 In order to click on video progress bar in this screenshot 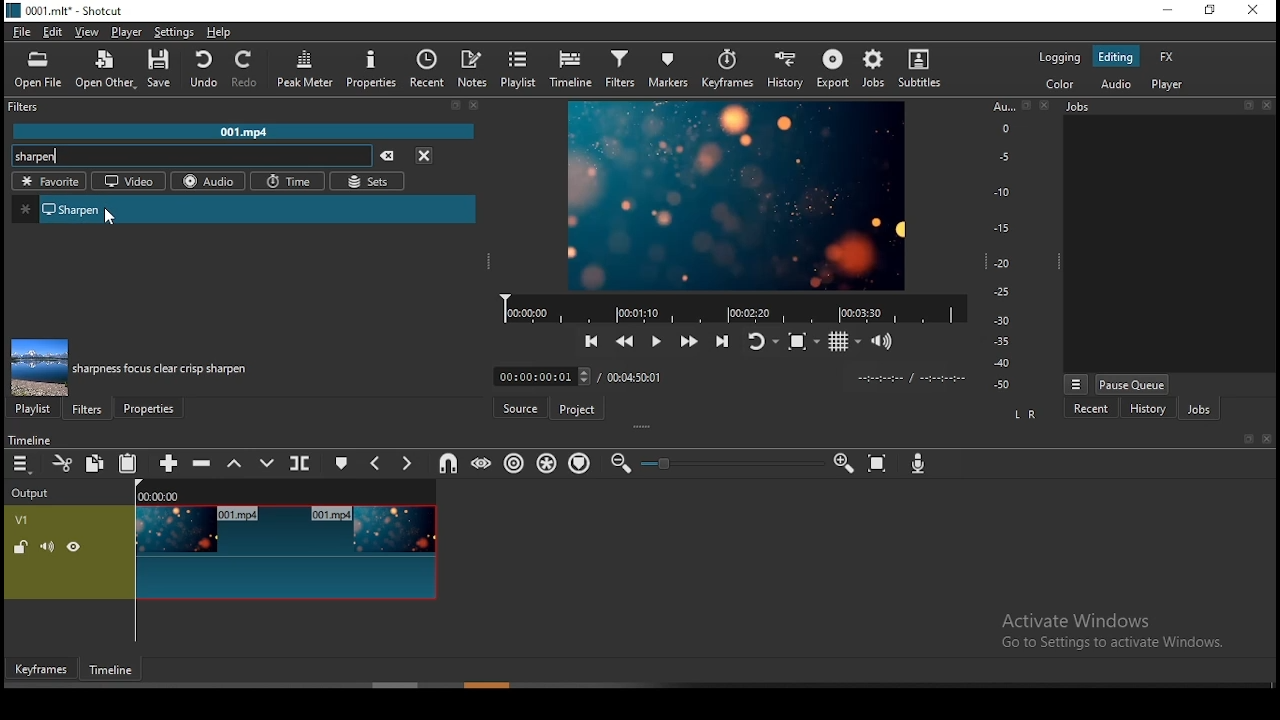, I will do `click(728, 305)`.